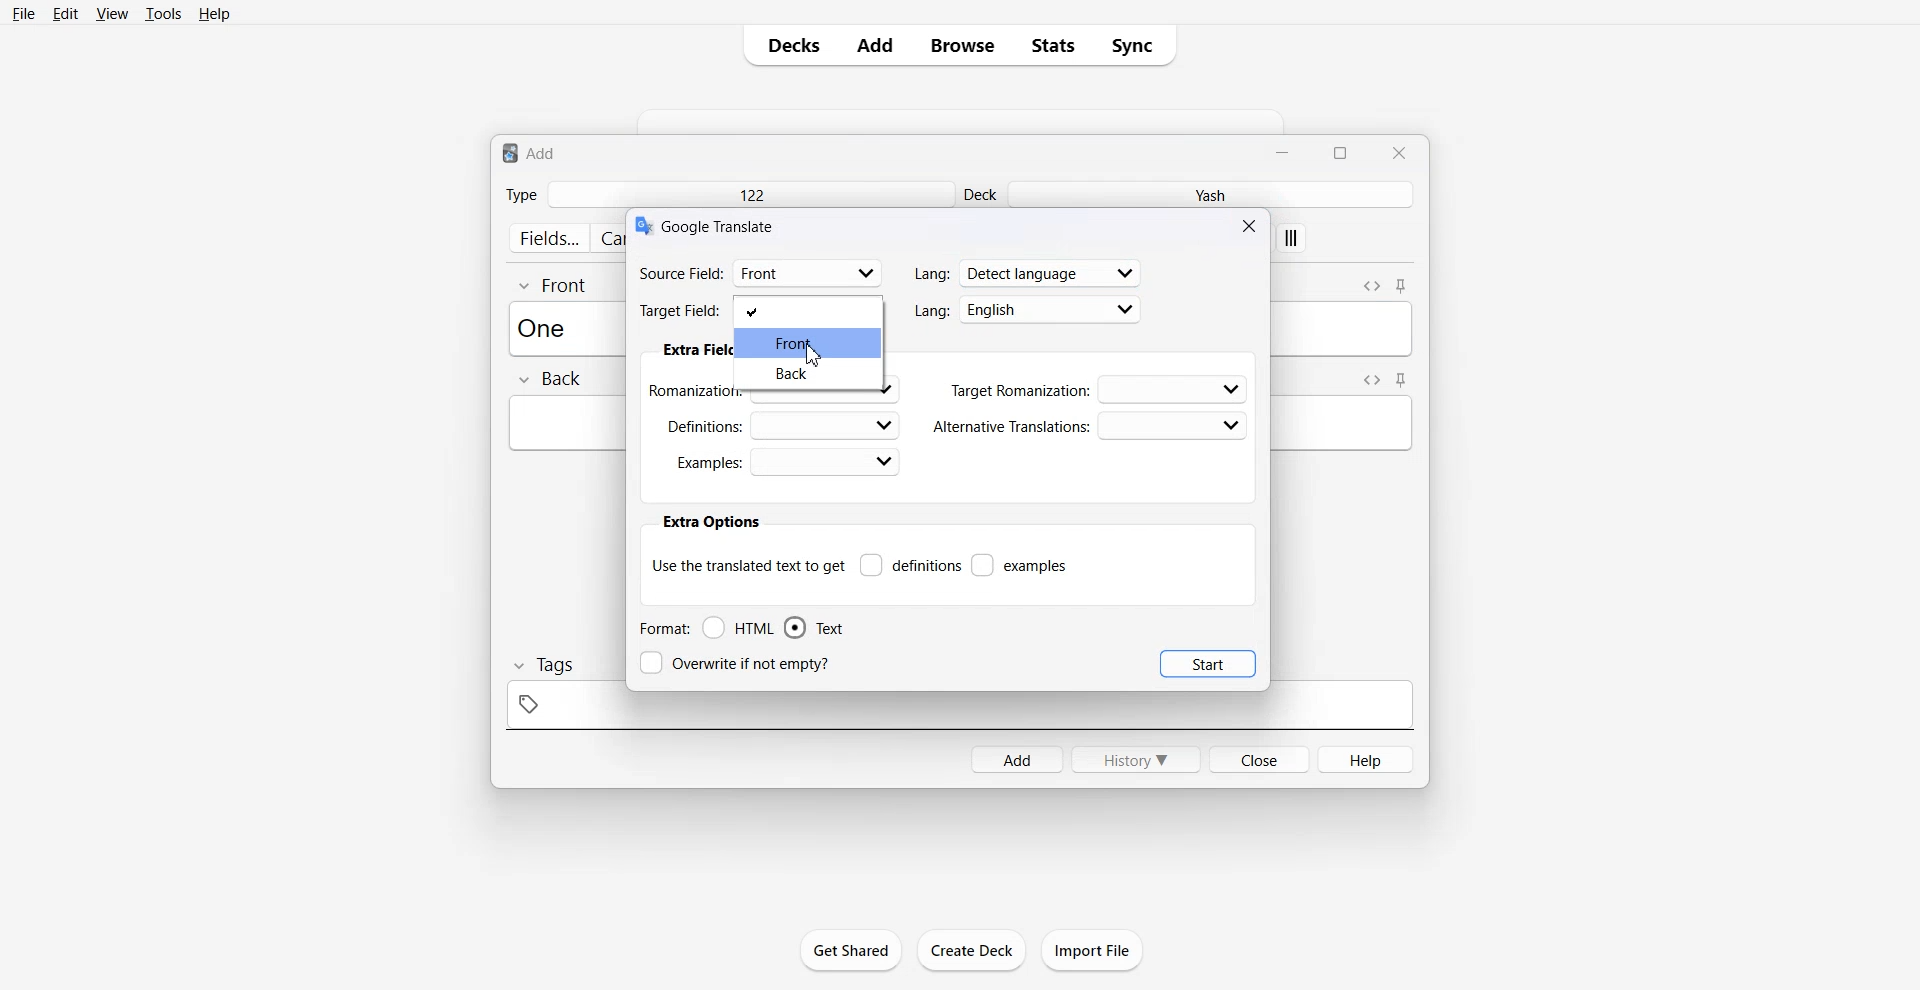  Describe the element at coordinates (1368, 379) in the screenshot. I see `Toggle HTML Editor` at that location.